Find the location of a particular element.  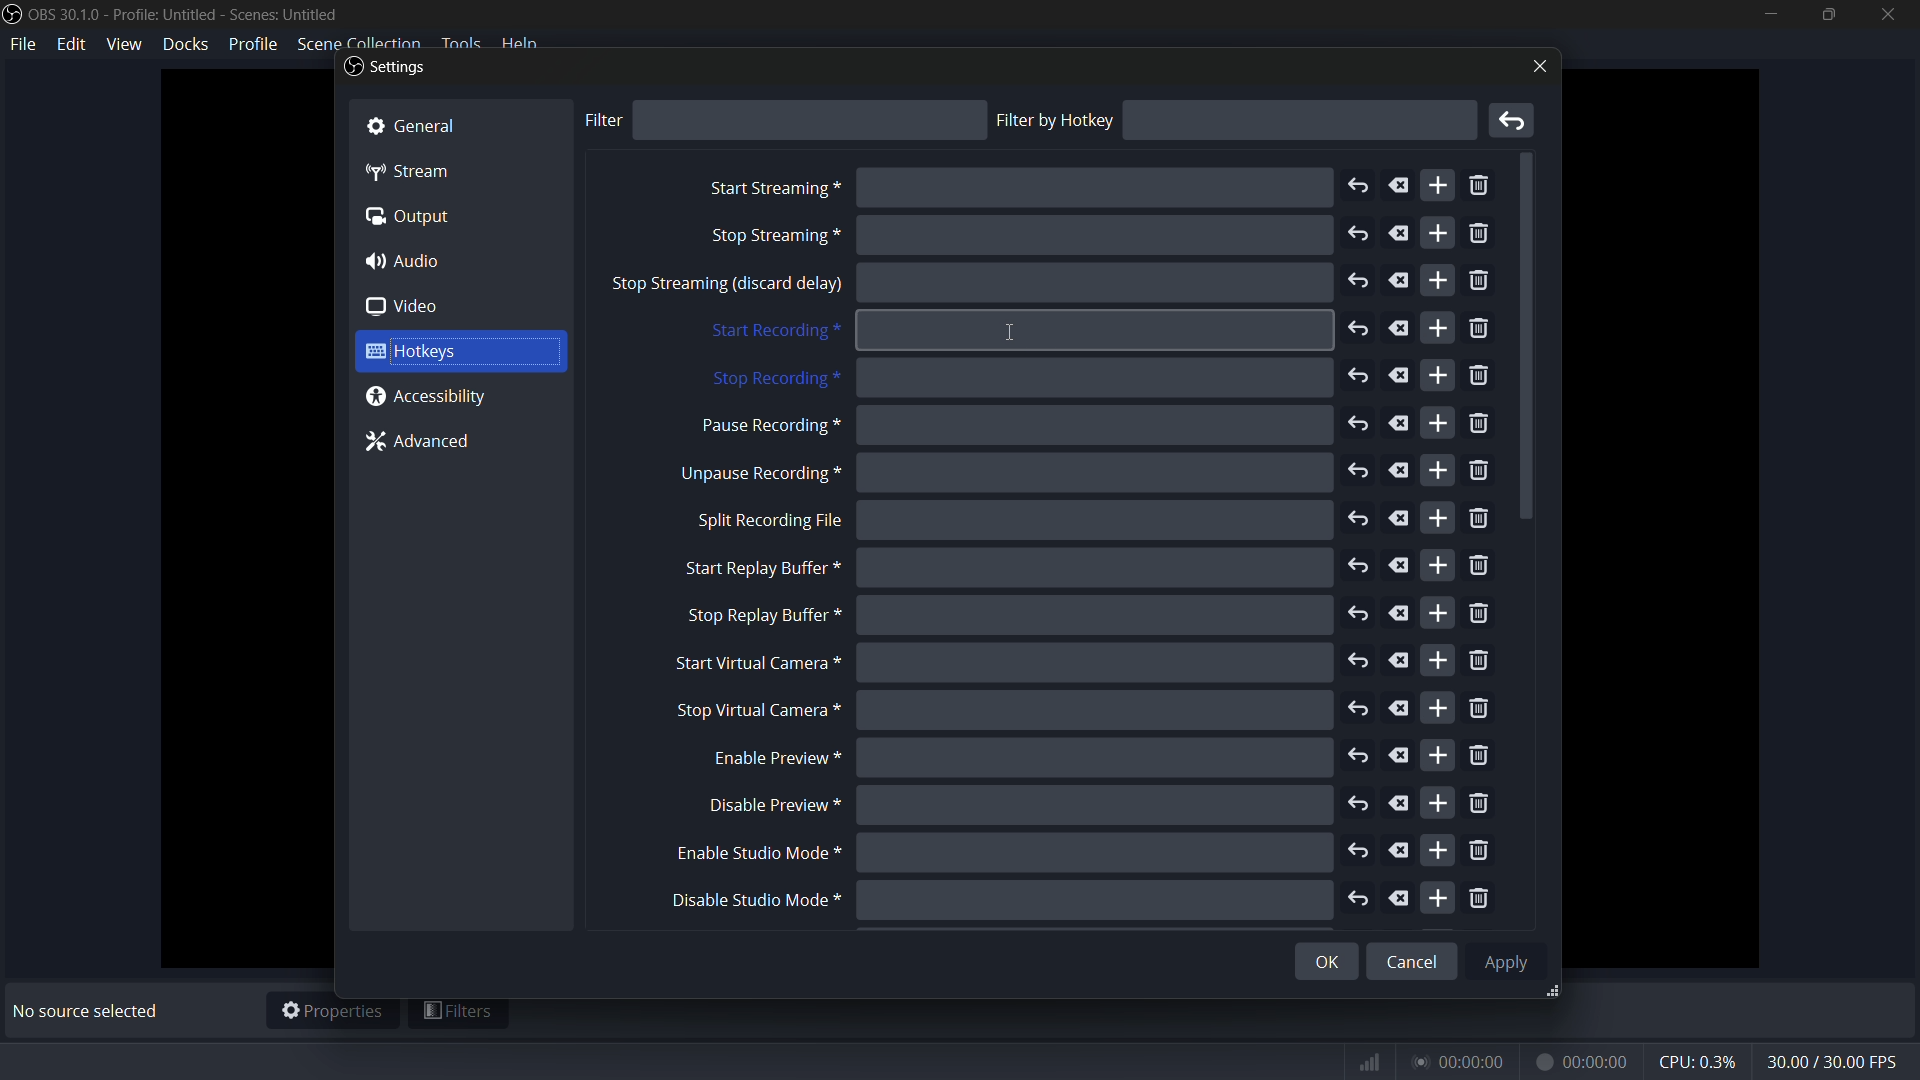

remove is located at coordinates (1479, 900).